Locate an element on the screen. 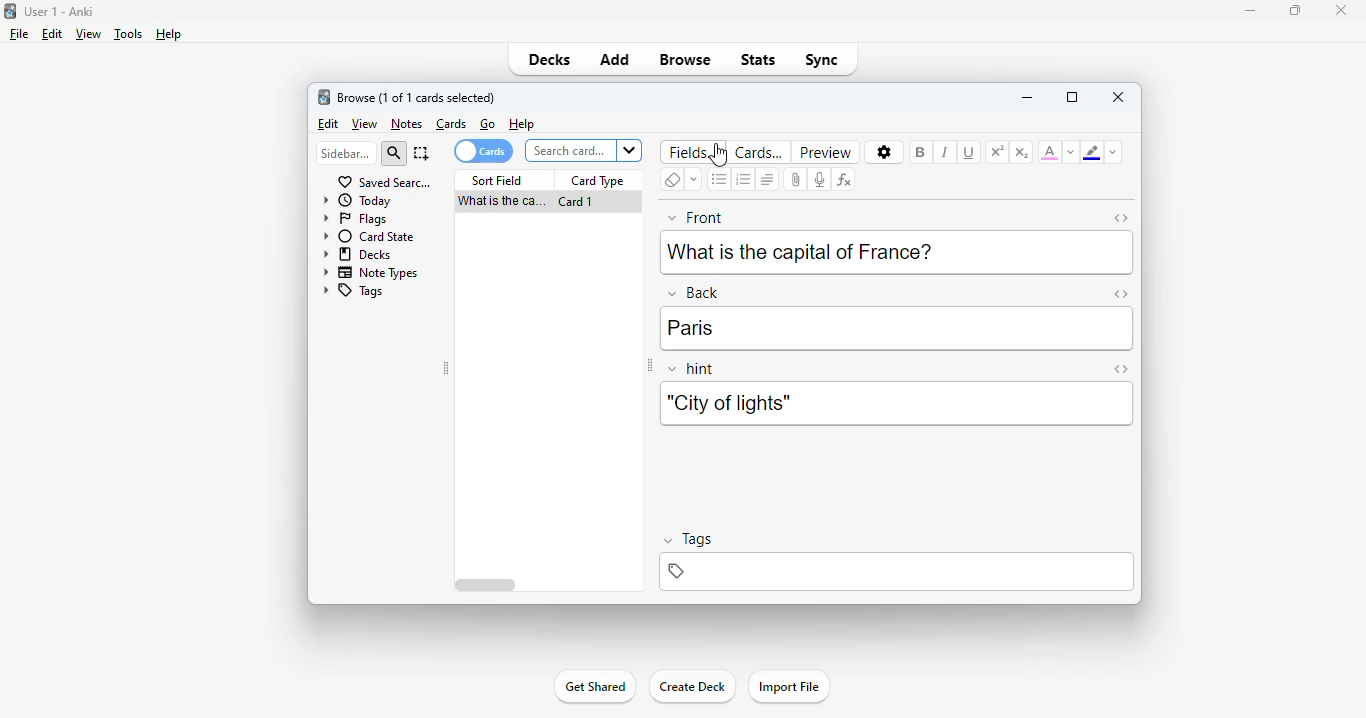 This screenshot has height=718, width=1366. logo is located at coordinates (9, 10).